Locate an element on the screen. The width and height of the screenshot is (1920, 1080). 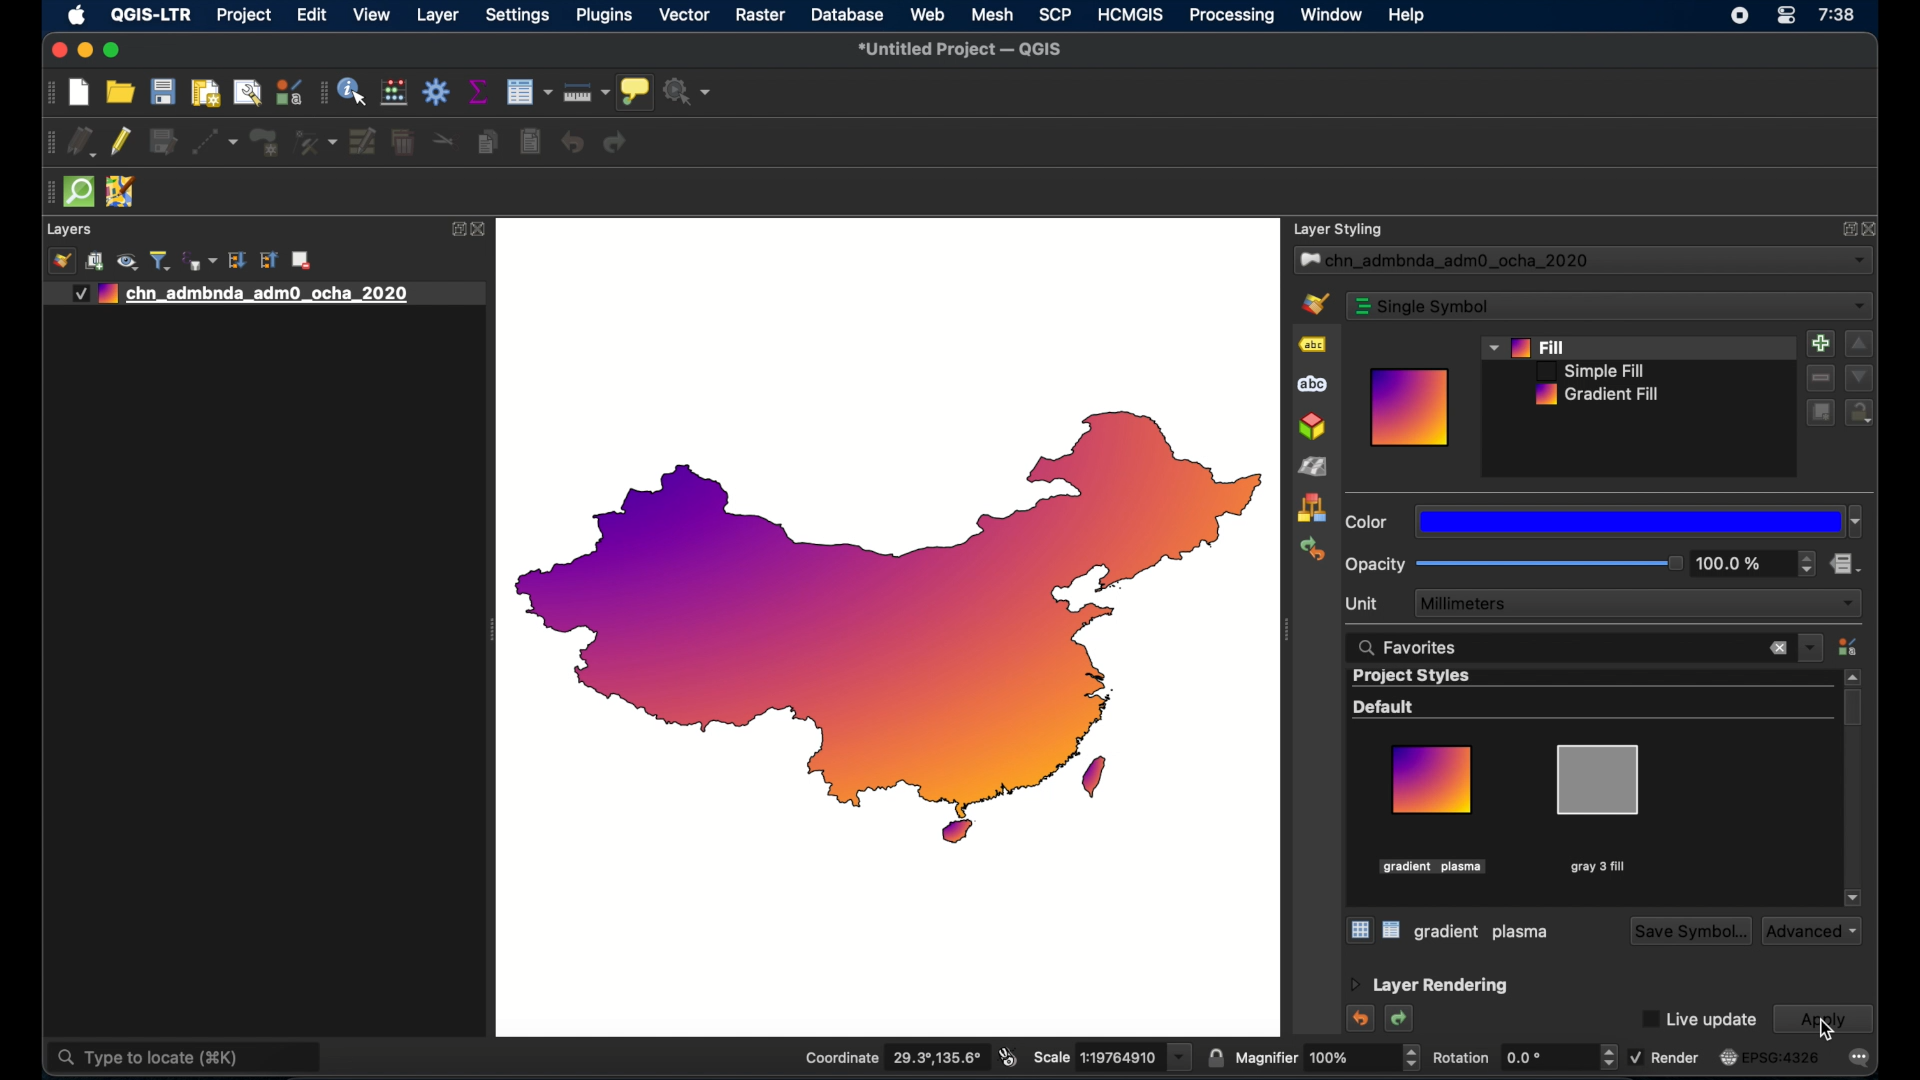
style manager is located at coordinates (1312, 509).